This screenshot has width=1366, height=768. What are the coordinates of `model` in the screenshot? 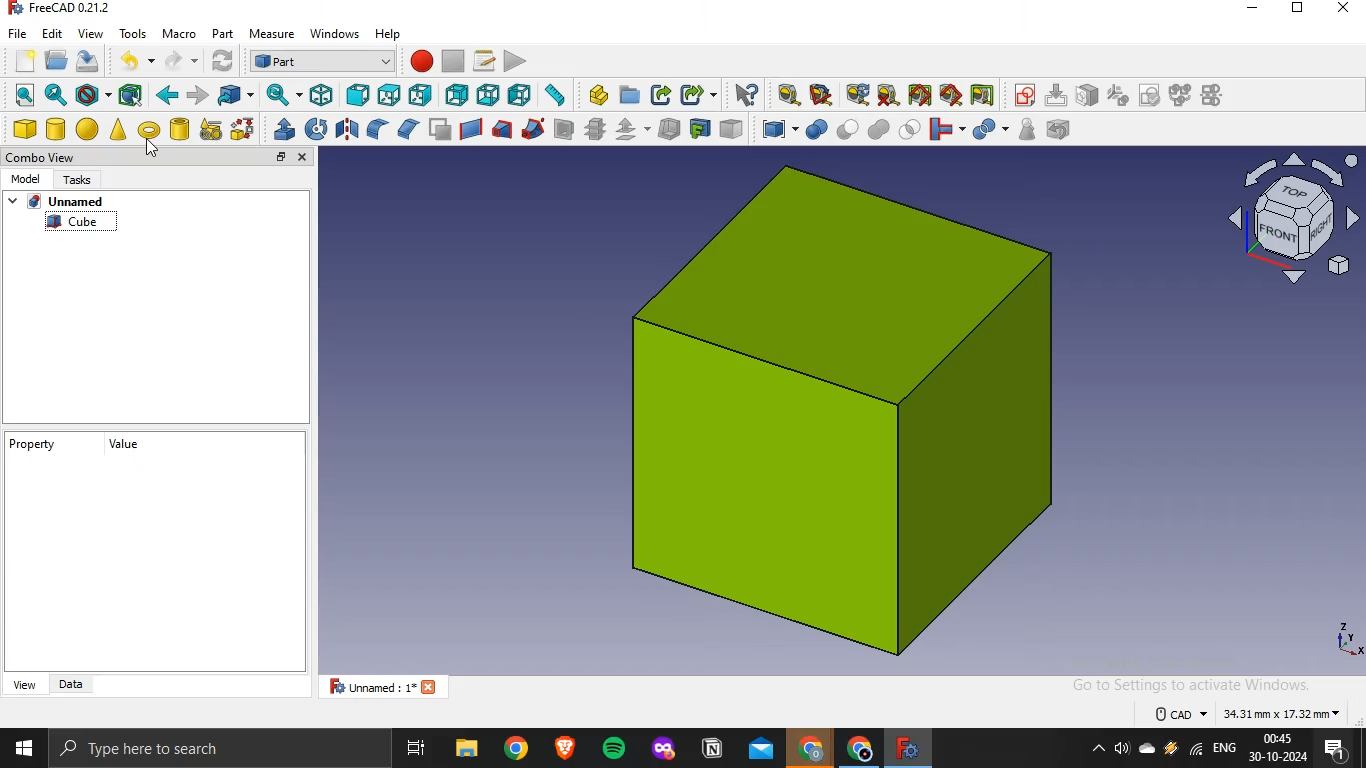 It's located at (28, 179).